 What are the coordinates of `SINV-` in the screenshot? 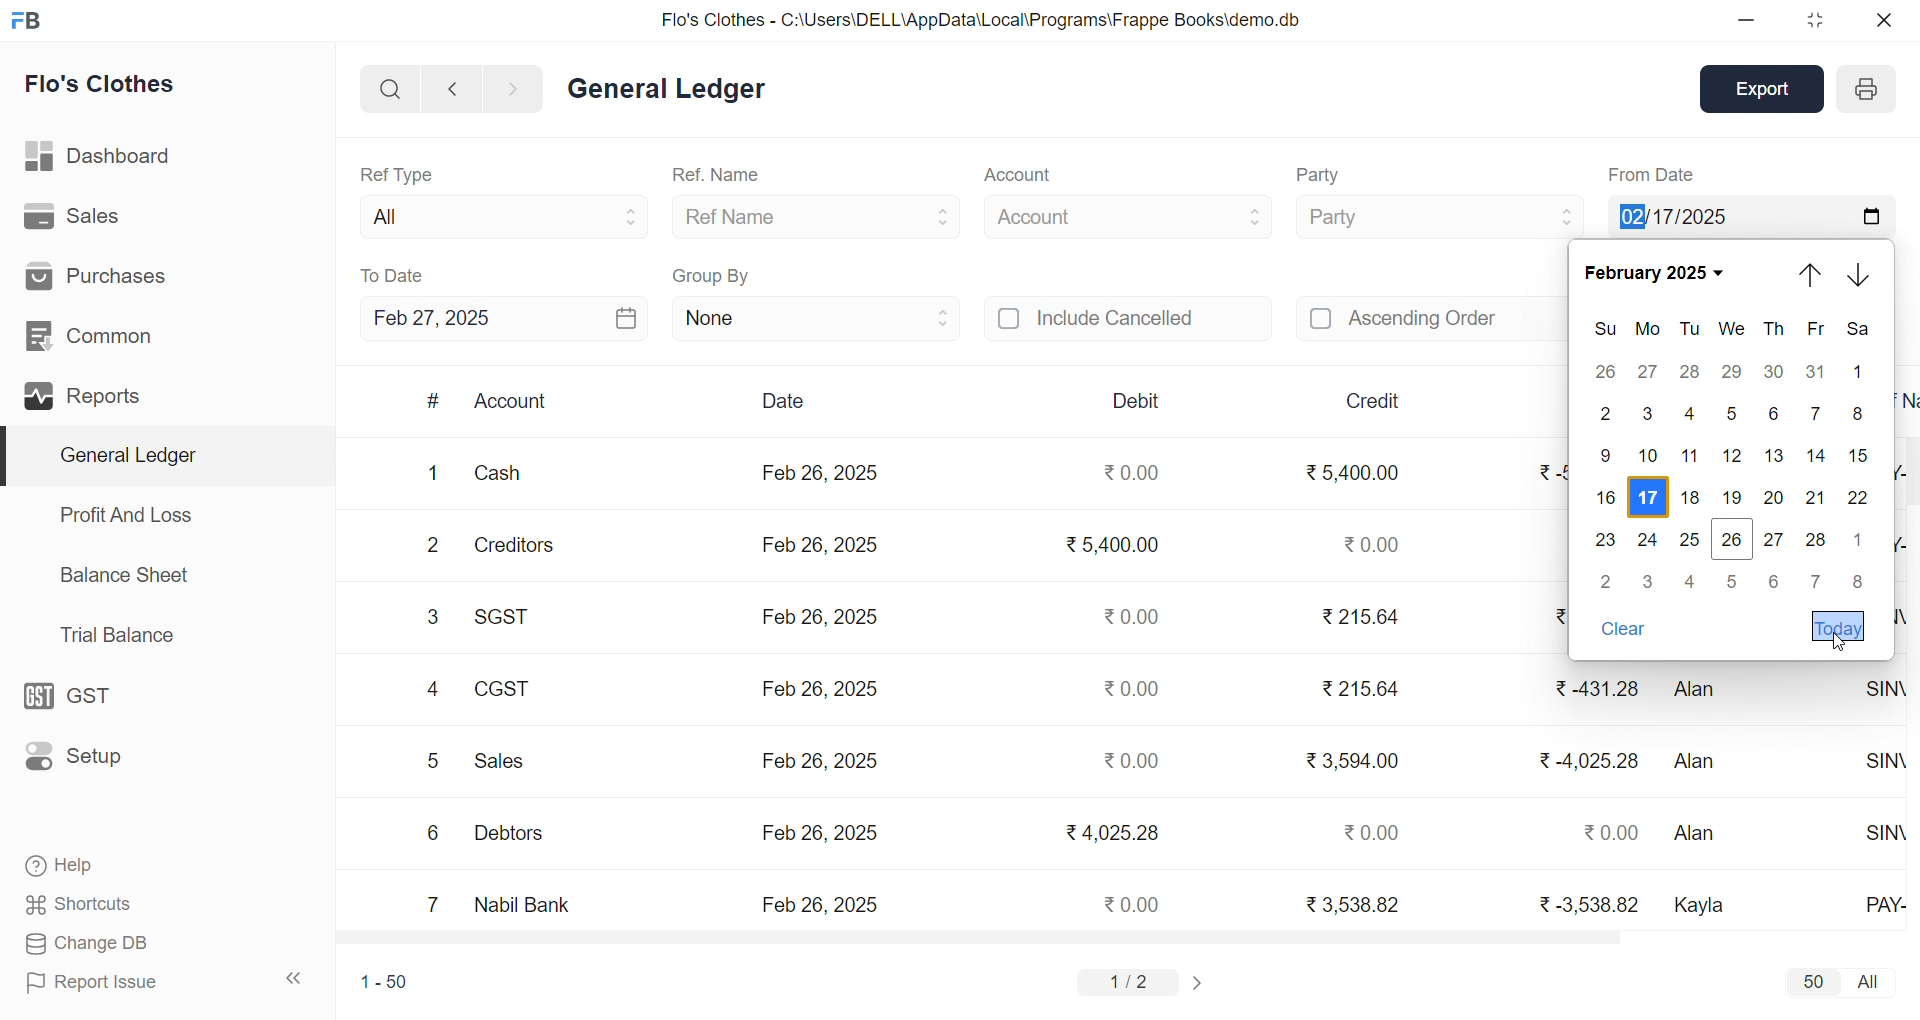 It's located at (1885, 688).